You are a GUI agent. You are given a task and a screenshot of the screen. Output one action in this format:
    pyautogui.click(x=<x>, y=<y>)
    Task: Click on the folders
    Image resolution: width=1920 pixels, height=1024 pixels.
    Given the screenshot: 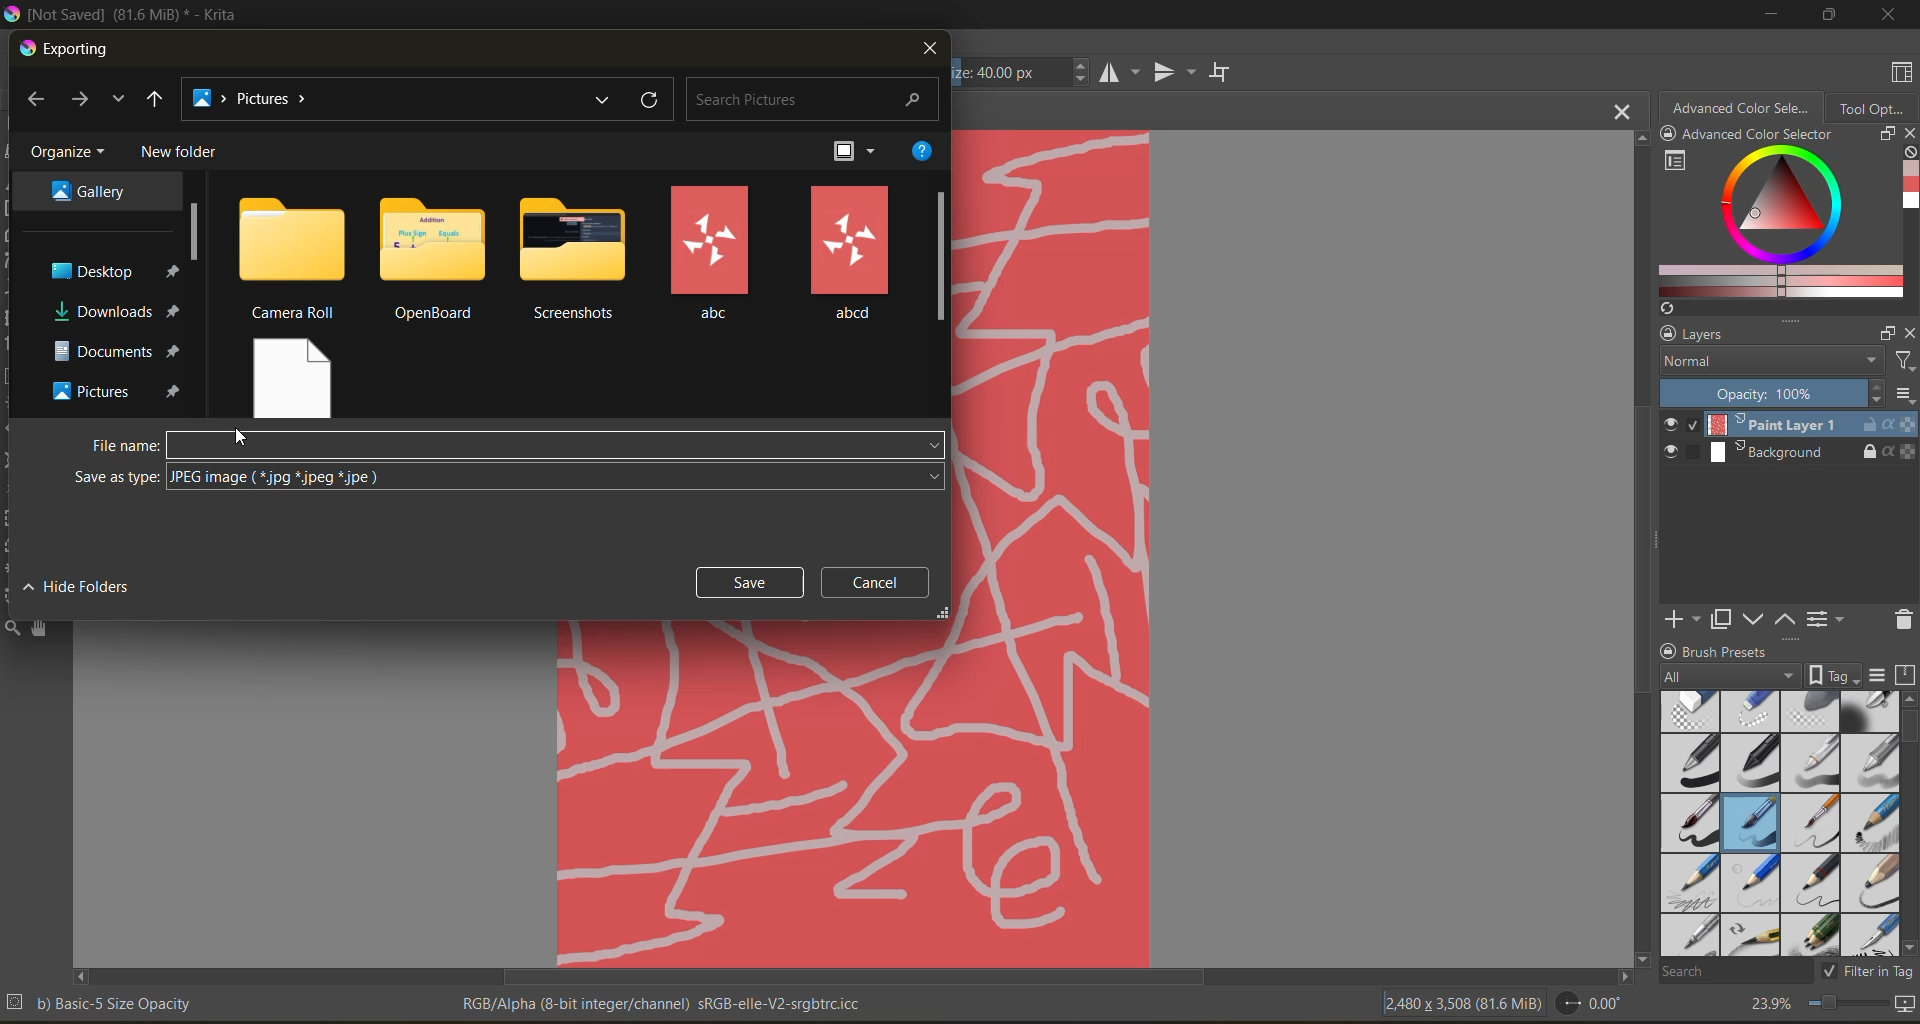 What is the action you would take?
    pyautogui.click(x=578, y=260)
    